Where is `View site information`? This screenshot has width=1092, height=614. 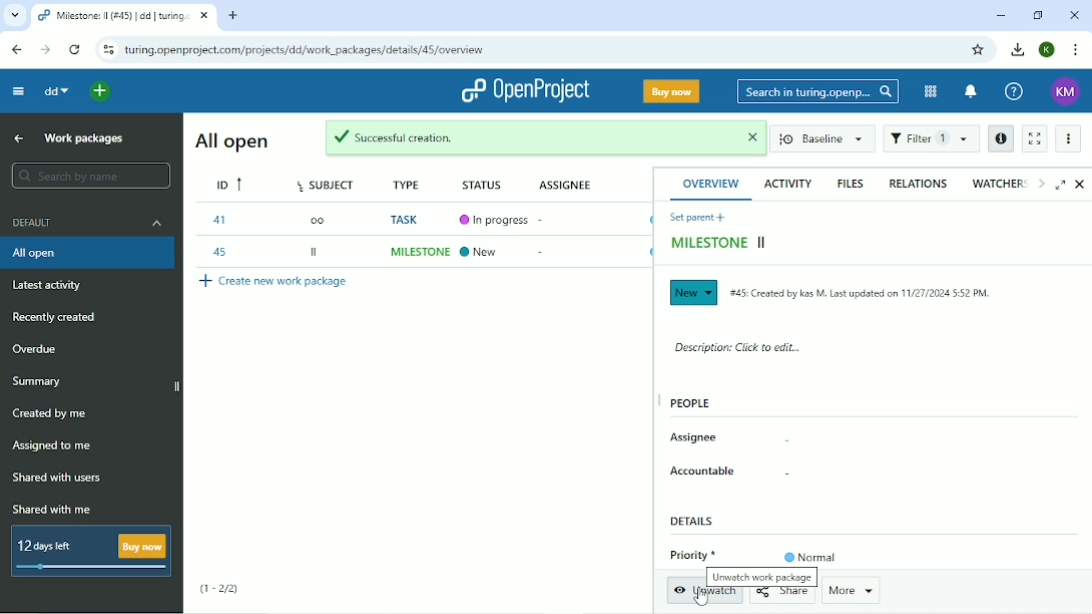
View site information is located at coordinates (107, 49).